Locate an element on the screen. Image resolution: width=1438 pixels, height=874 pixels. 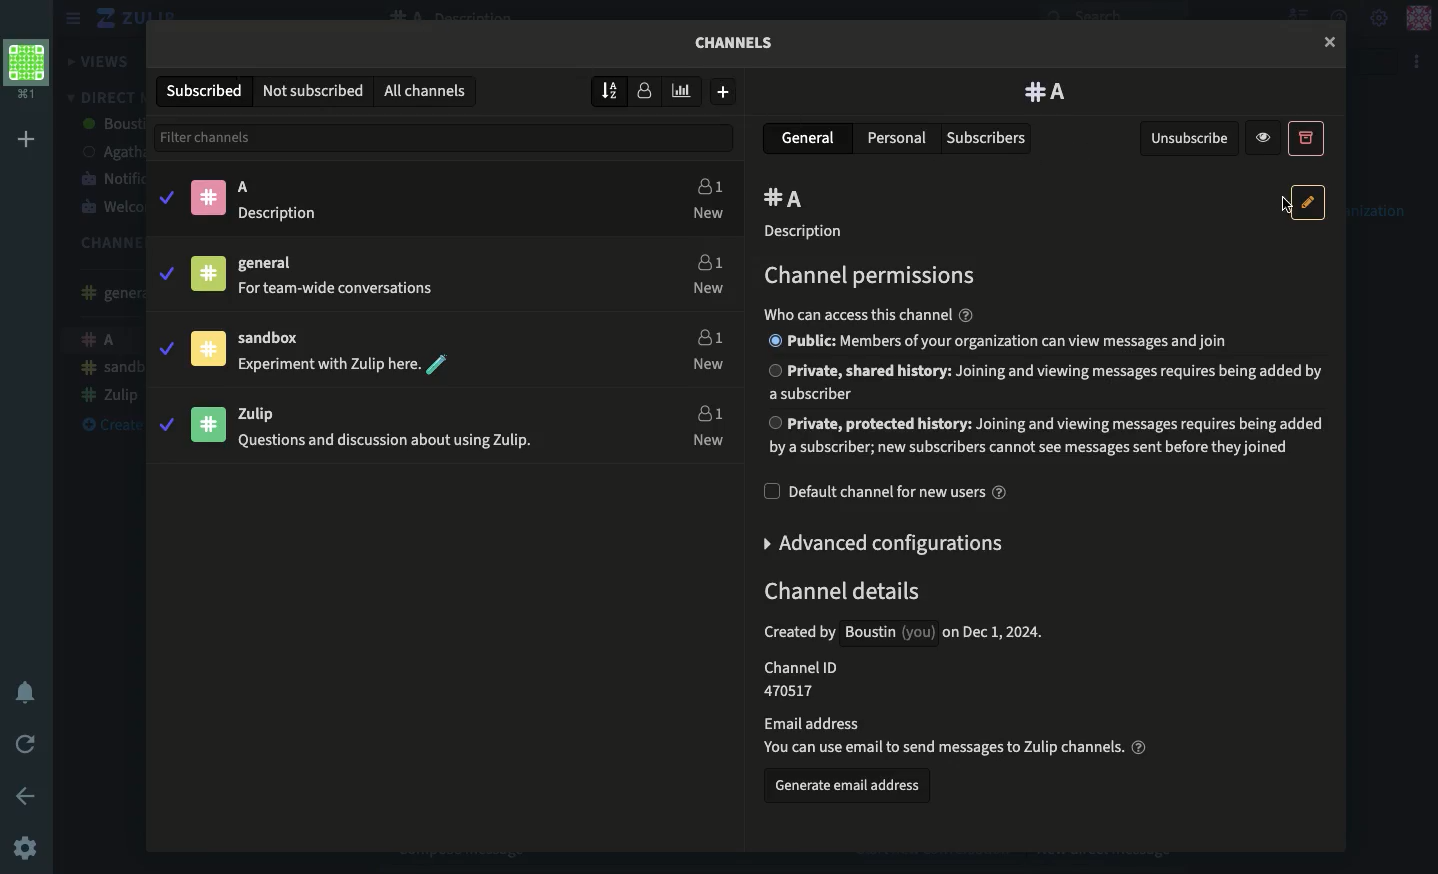
Users is located at coordinates (704, 271).